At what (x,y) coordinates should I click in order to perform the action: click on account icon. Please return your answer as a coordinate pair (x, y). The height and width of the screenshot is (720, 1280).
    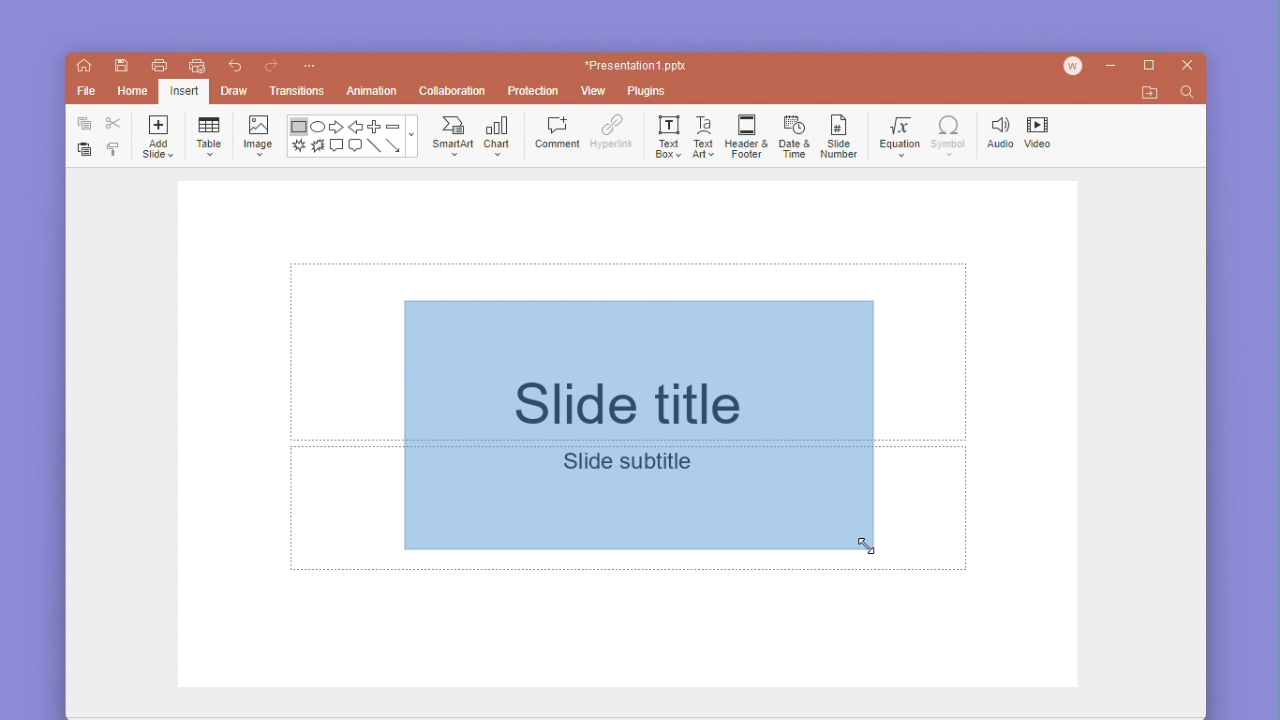
    Looking at the image, I should click on (1075, 67).